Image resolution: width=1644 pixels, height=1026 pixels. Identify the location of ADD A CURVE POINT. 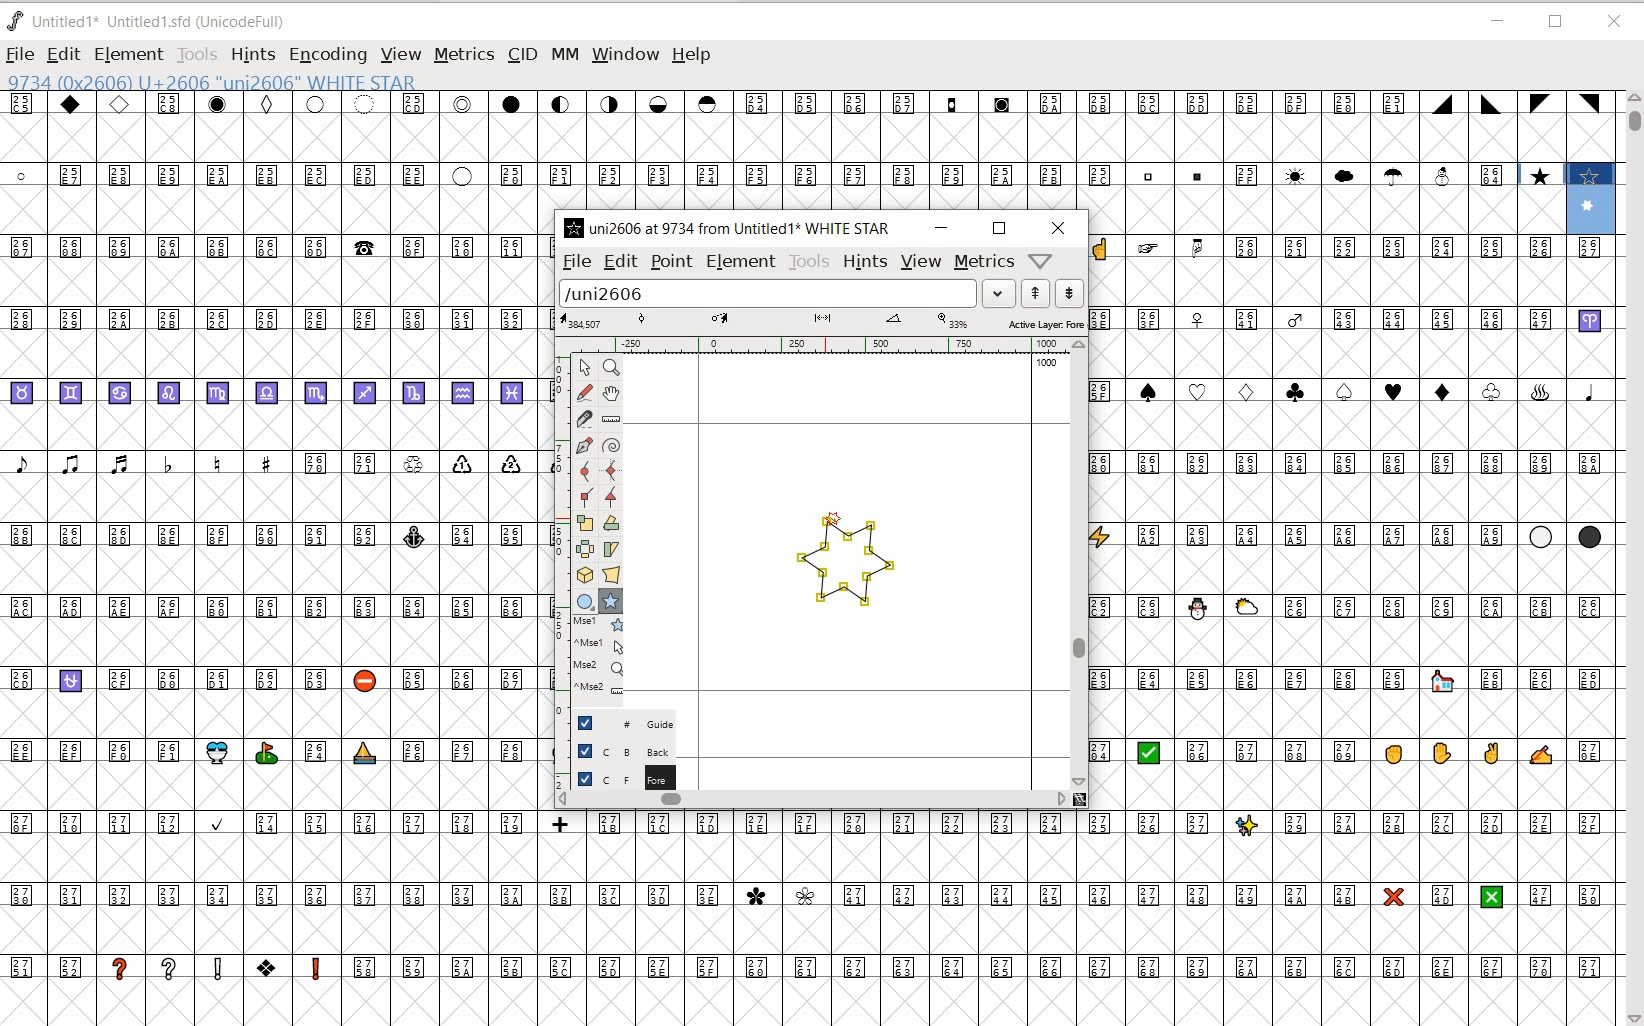
(588, 471).